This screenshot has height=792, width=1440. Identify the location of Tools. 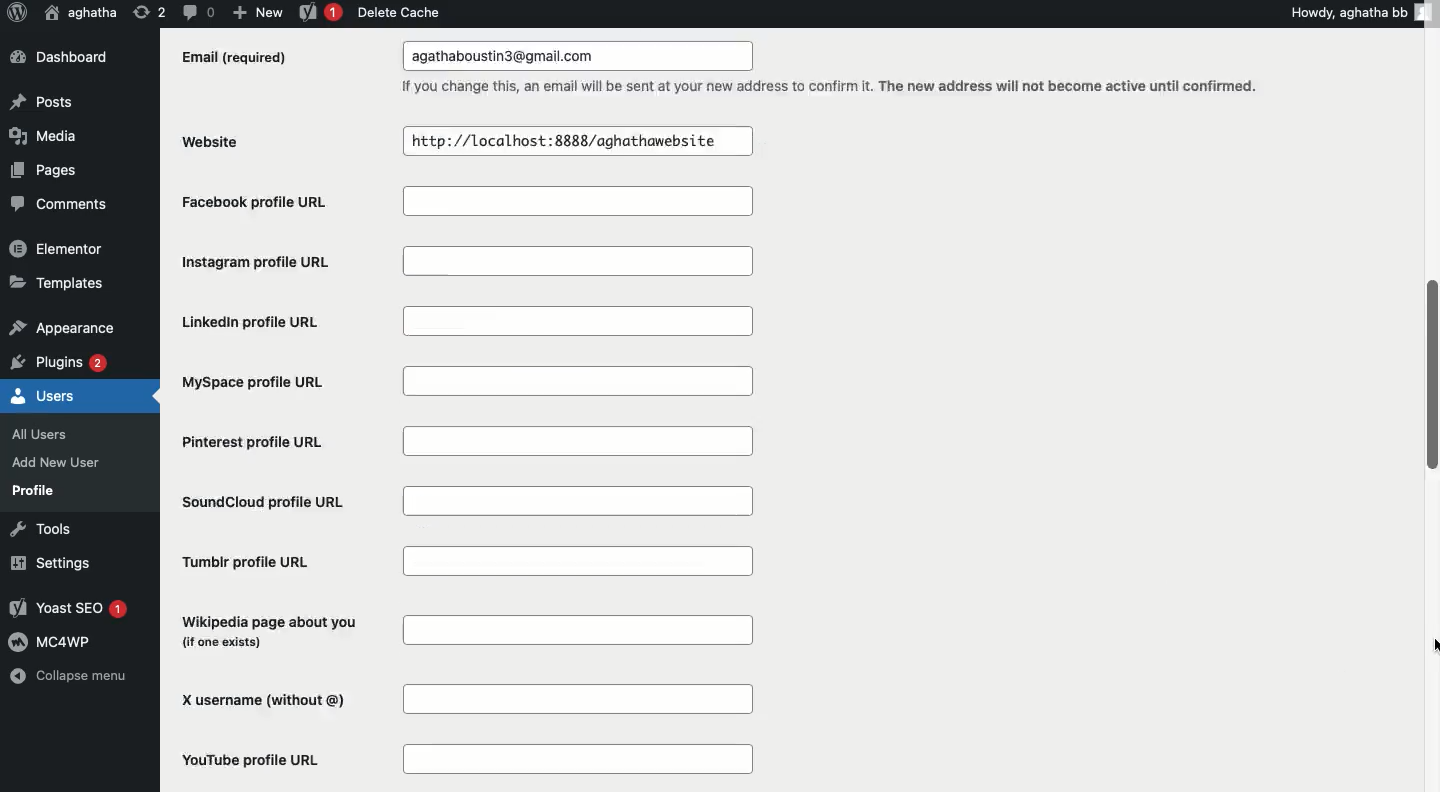
(37, 528).